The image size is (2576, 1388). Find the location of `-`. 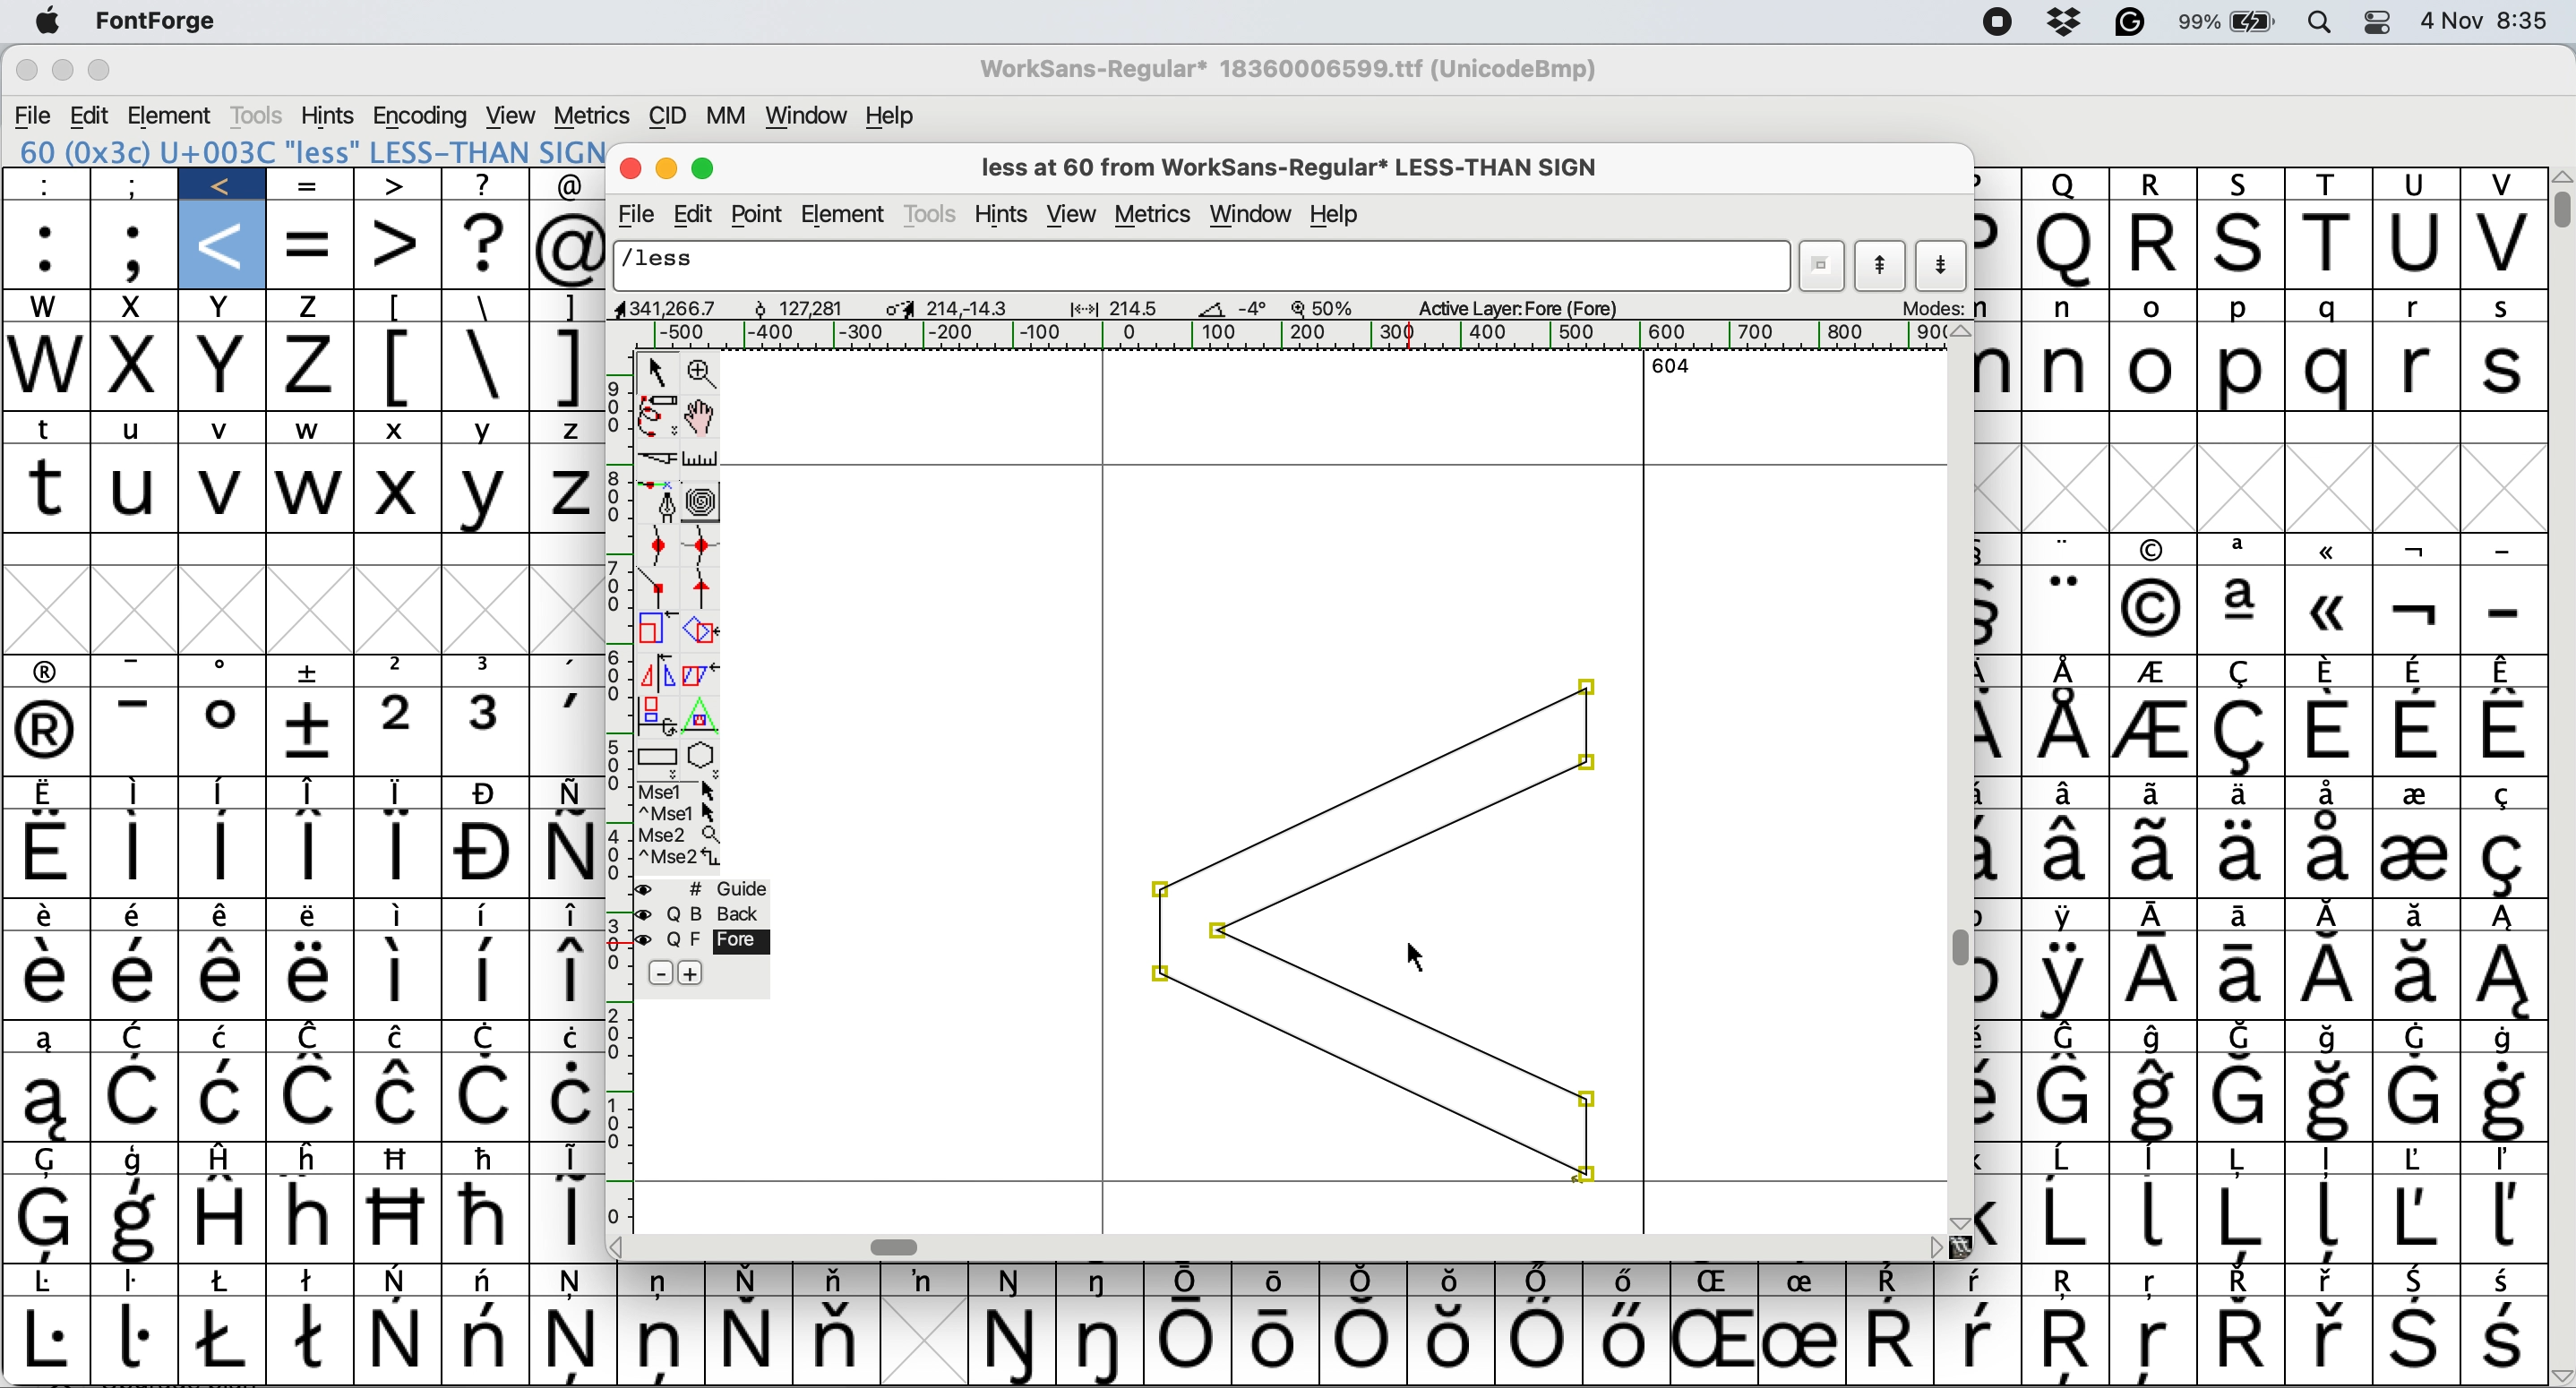

- is located at coordinates (2504, 610).